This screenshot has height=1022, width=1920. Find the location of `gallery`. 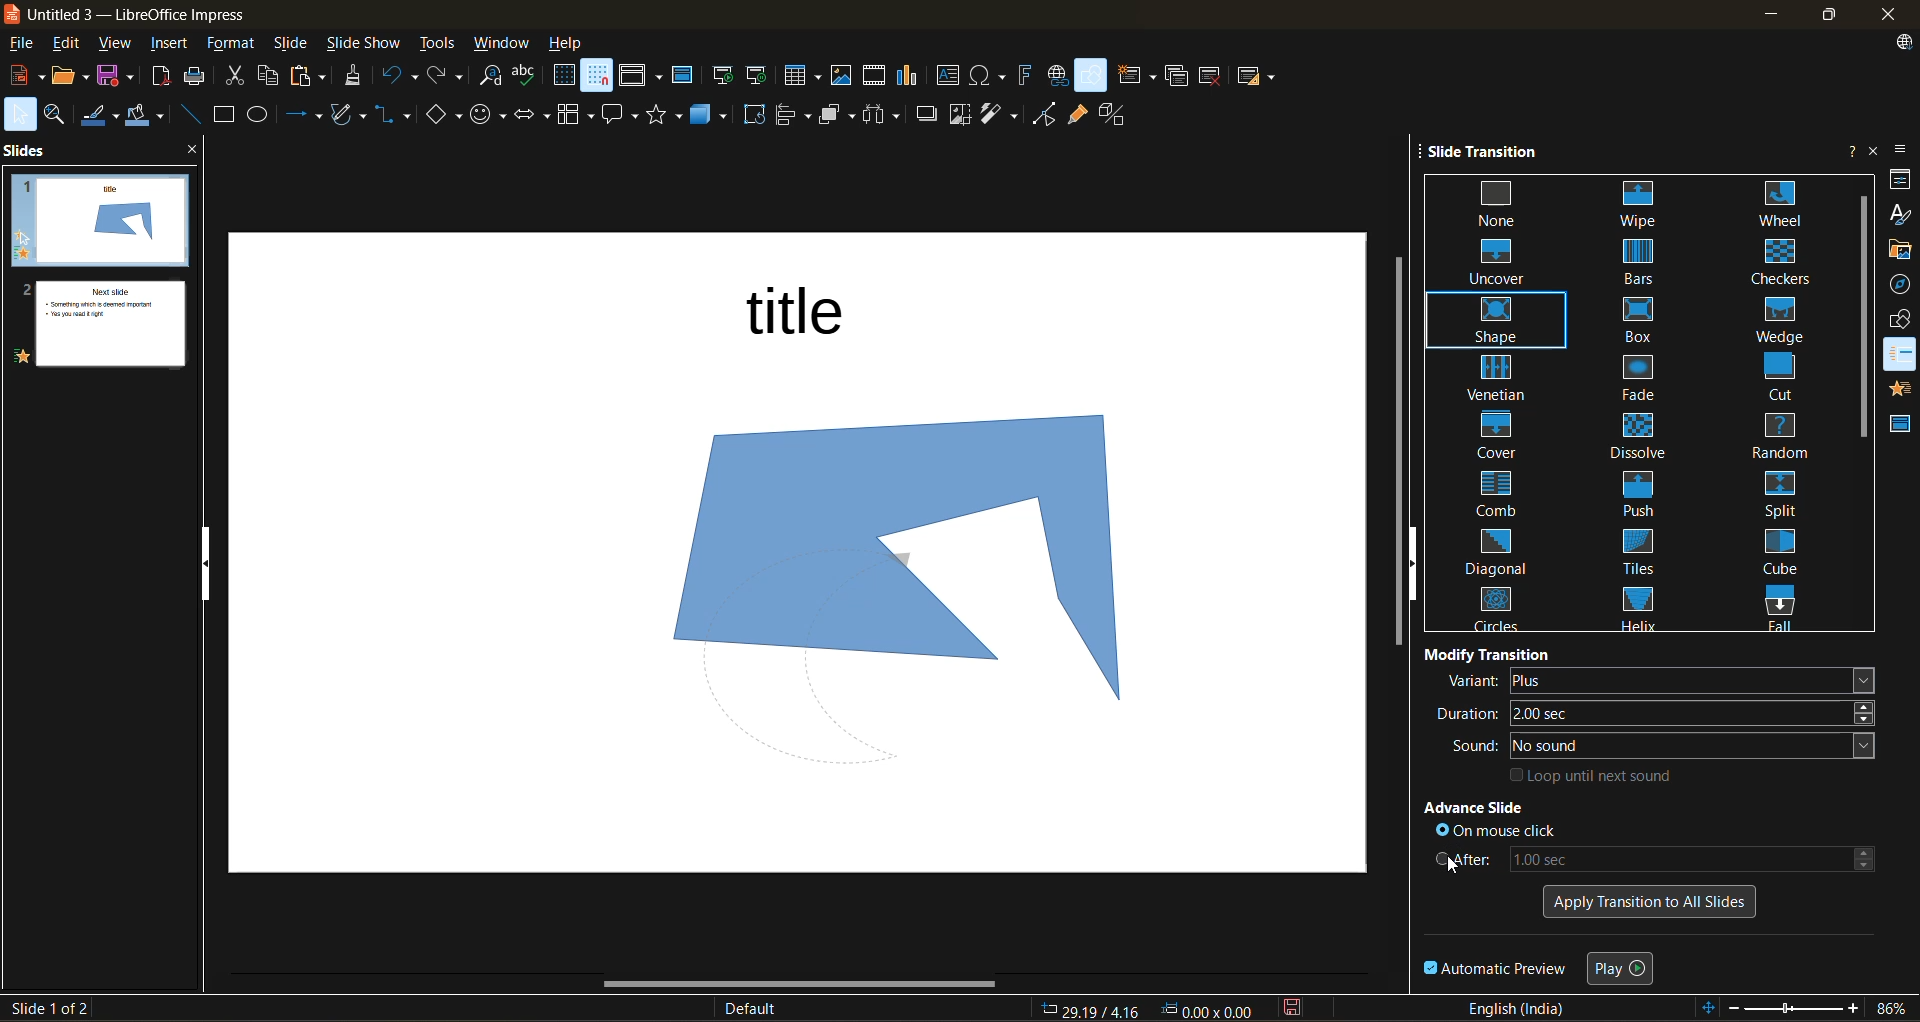

gallery is located at coordinates (1900, 250).